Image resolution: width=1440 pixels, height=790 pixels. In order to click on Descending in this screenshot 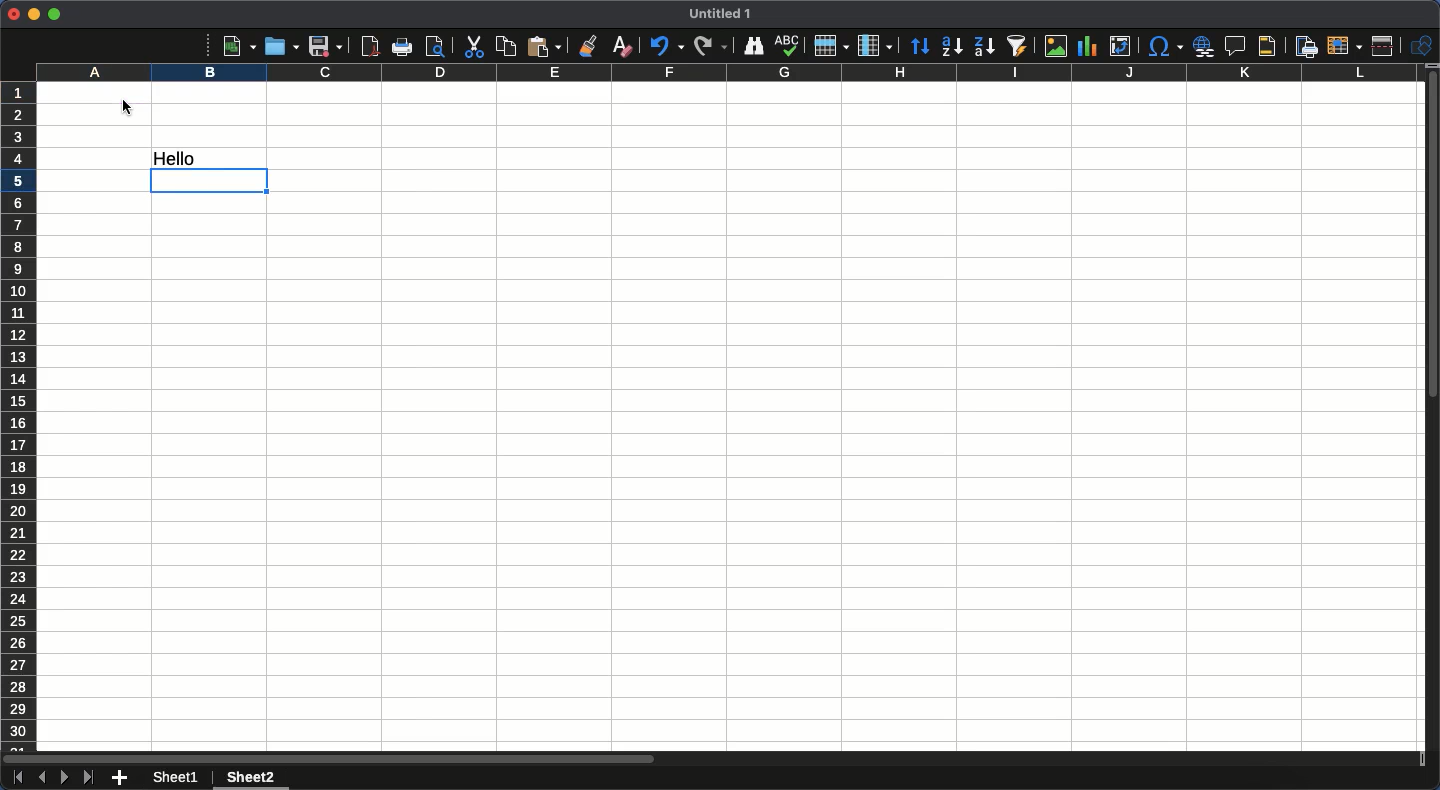, I will do `click(983, 47)`.